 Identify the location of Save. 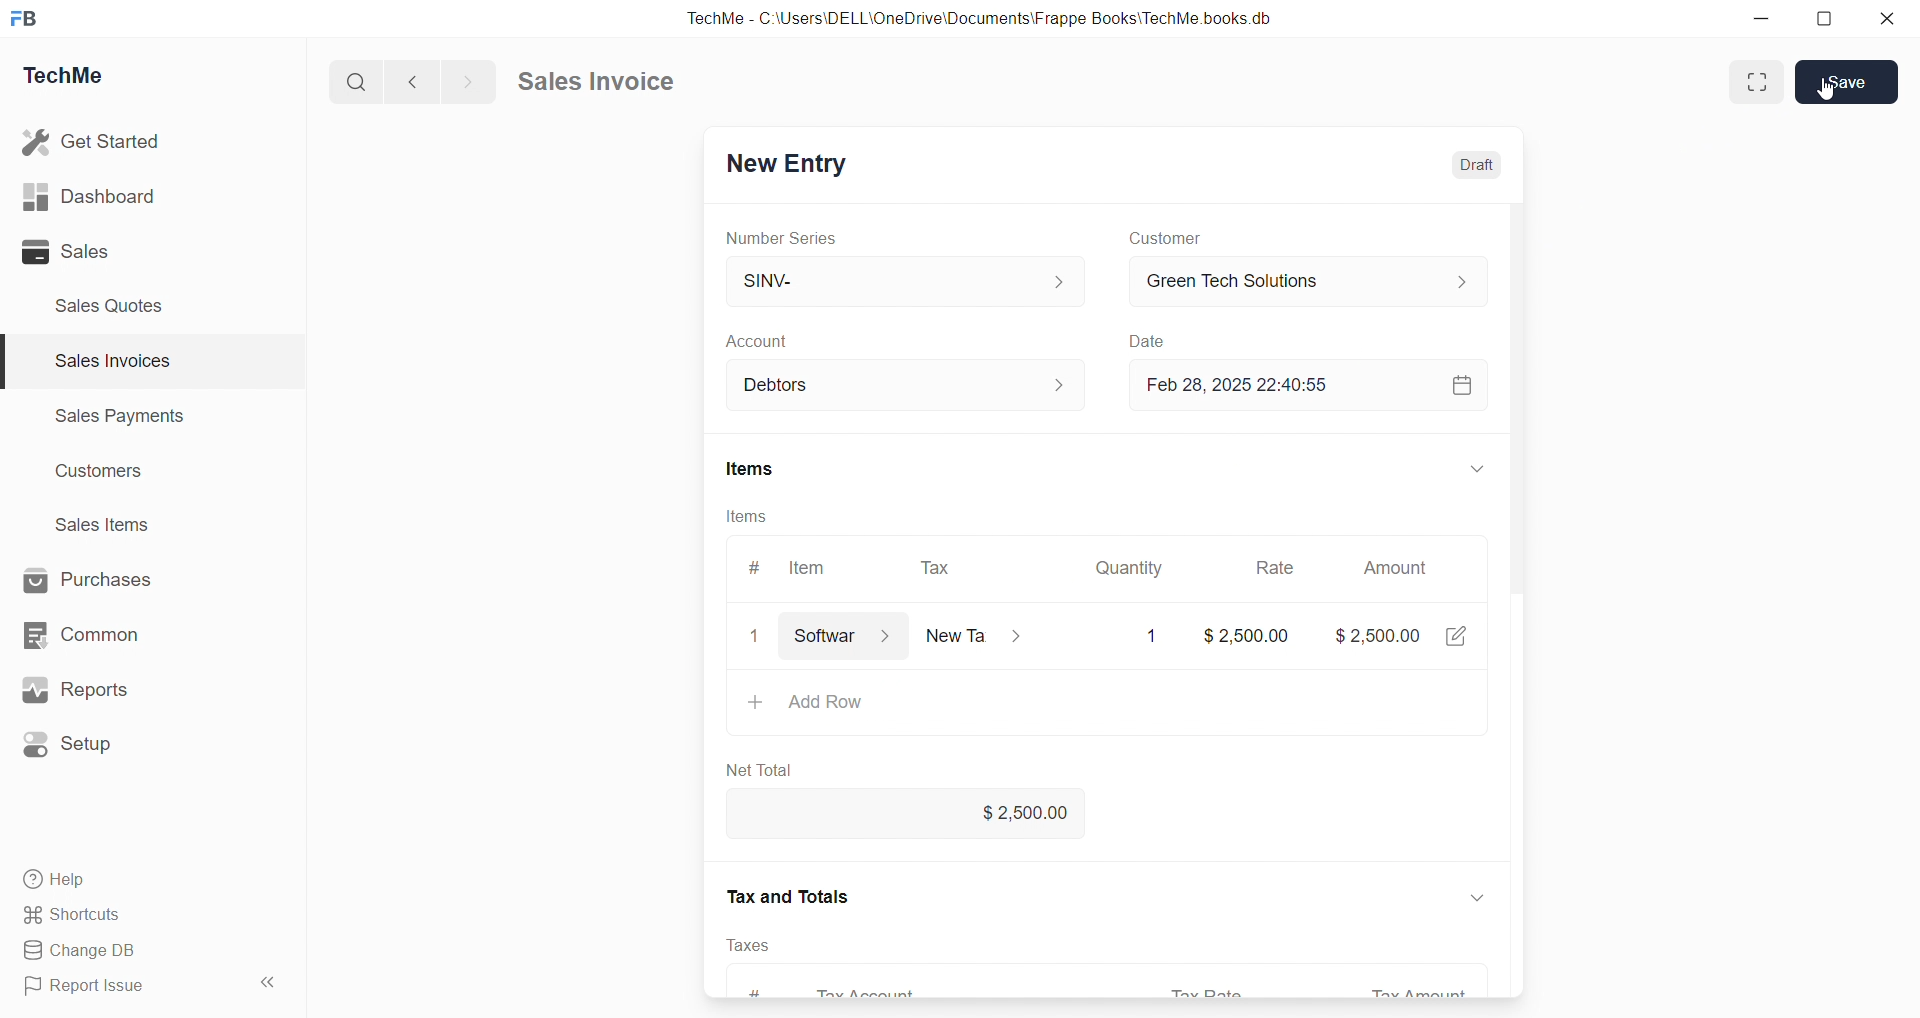
(1847, 81).